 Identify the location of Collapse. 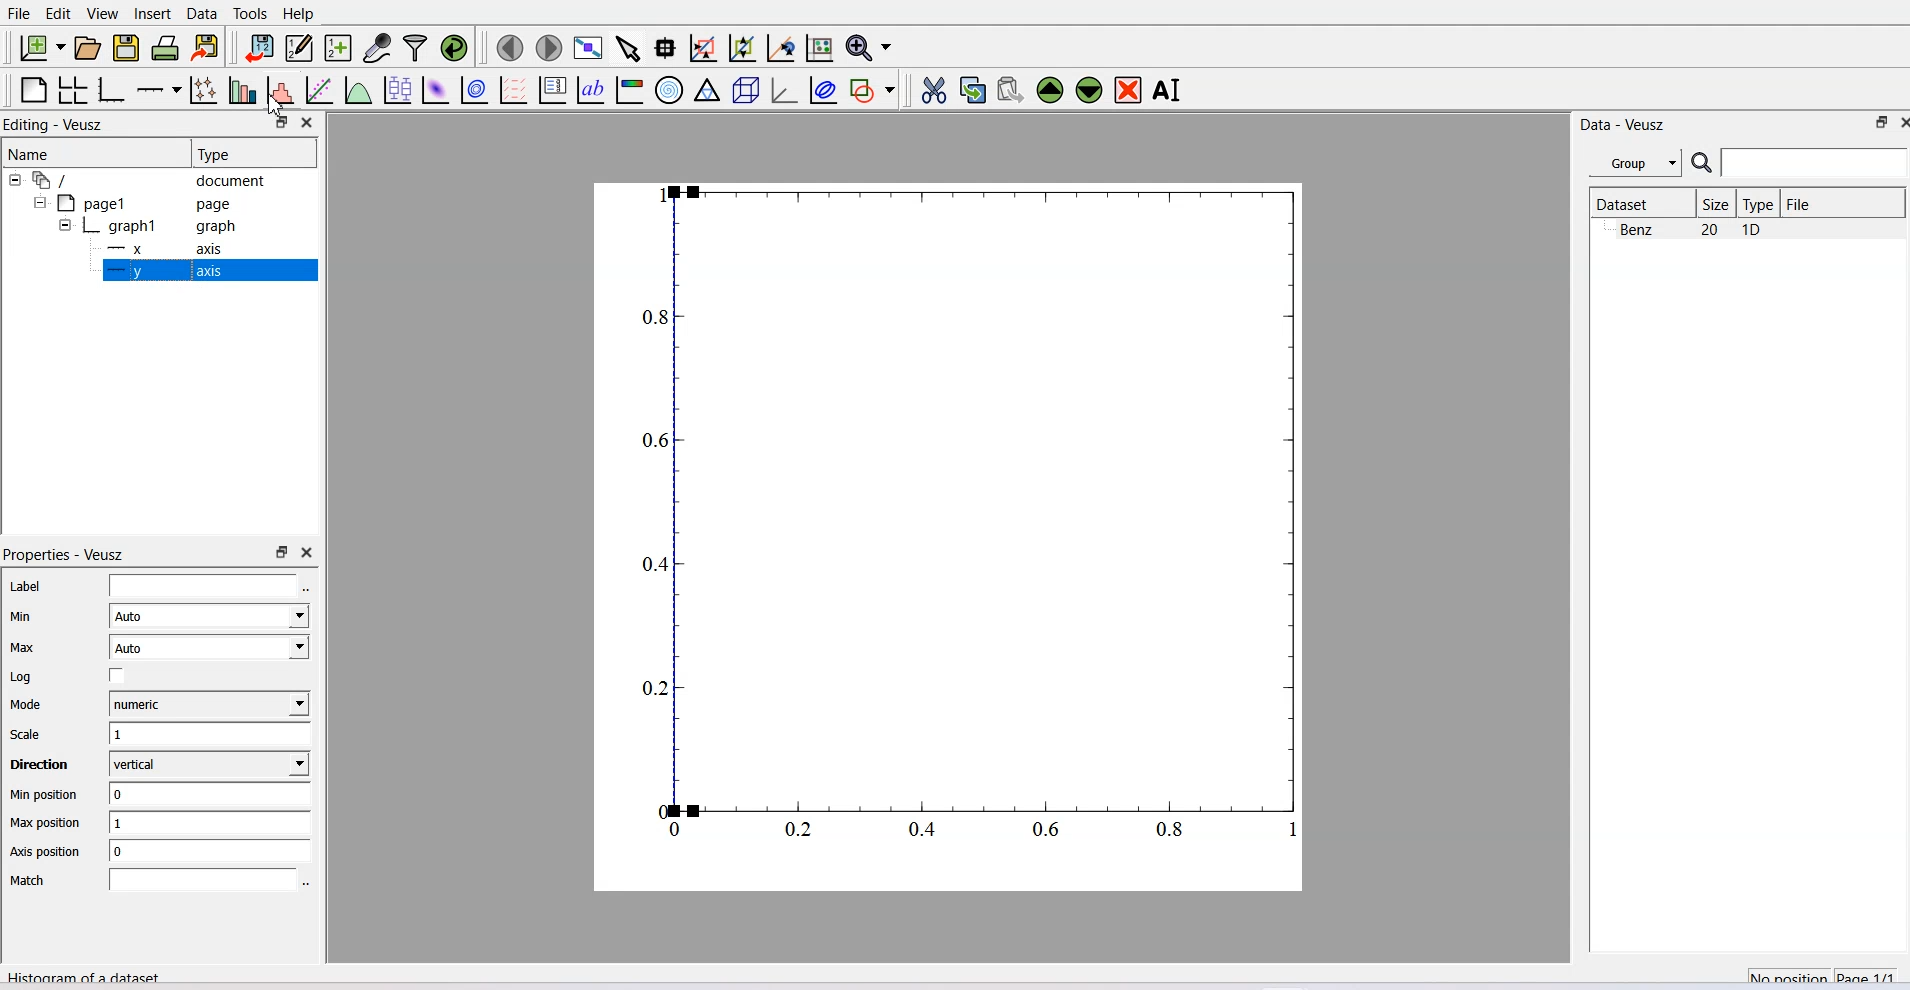
(42, 202).